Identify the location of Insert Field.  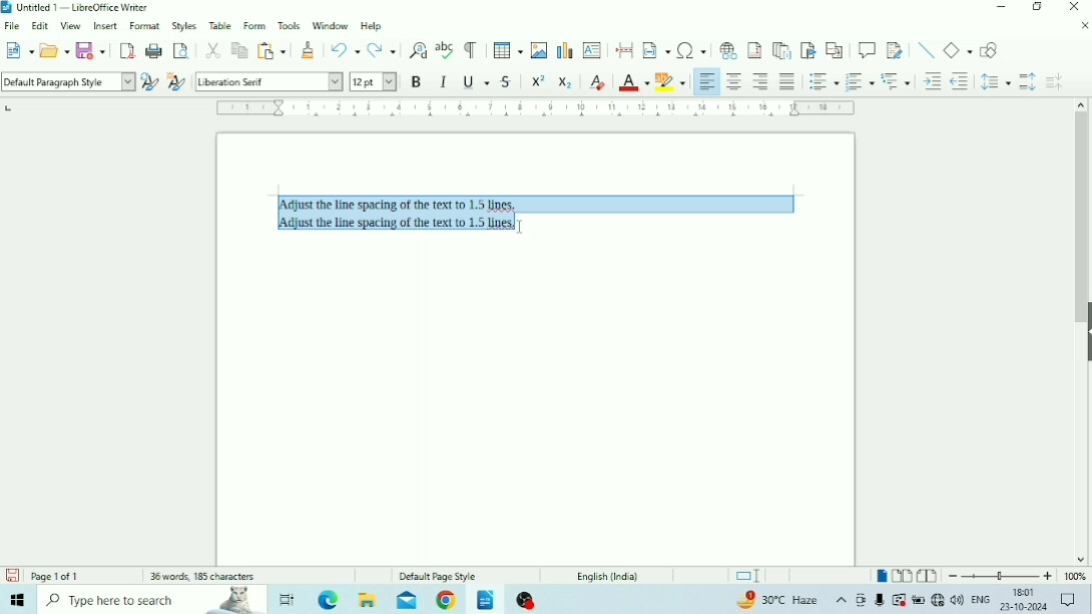
(656, 49).